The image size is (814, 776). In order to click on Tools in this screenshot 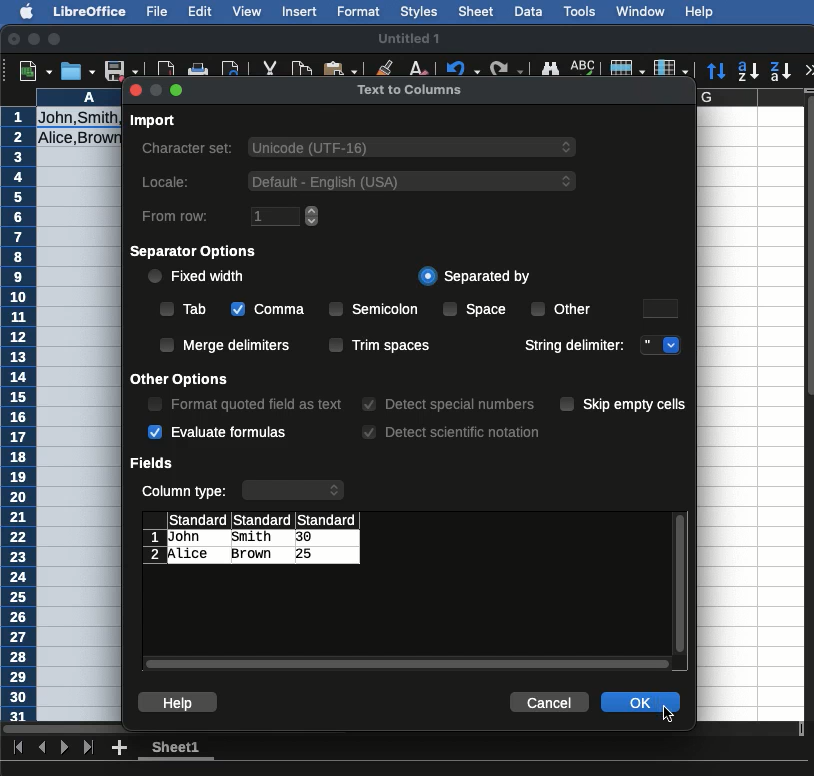, I will do `click(581, 12)`.